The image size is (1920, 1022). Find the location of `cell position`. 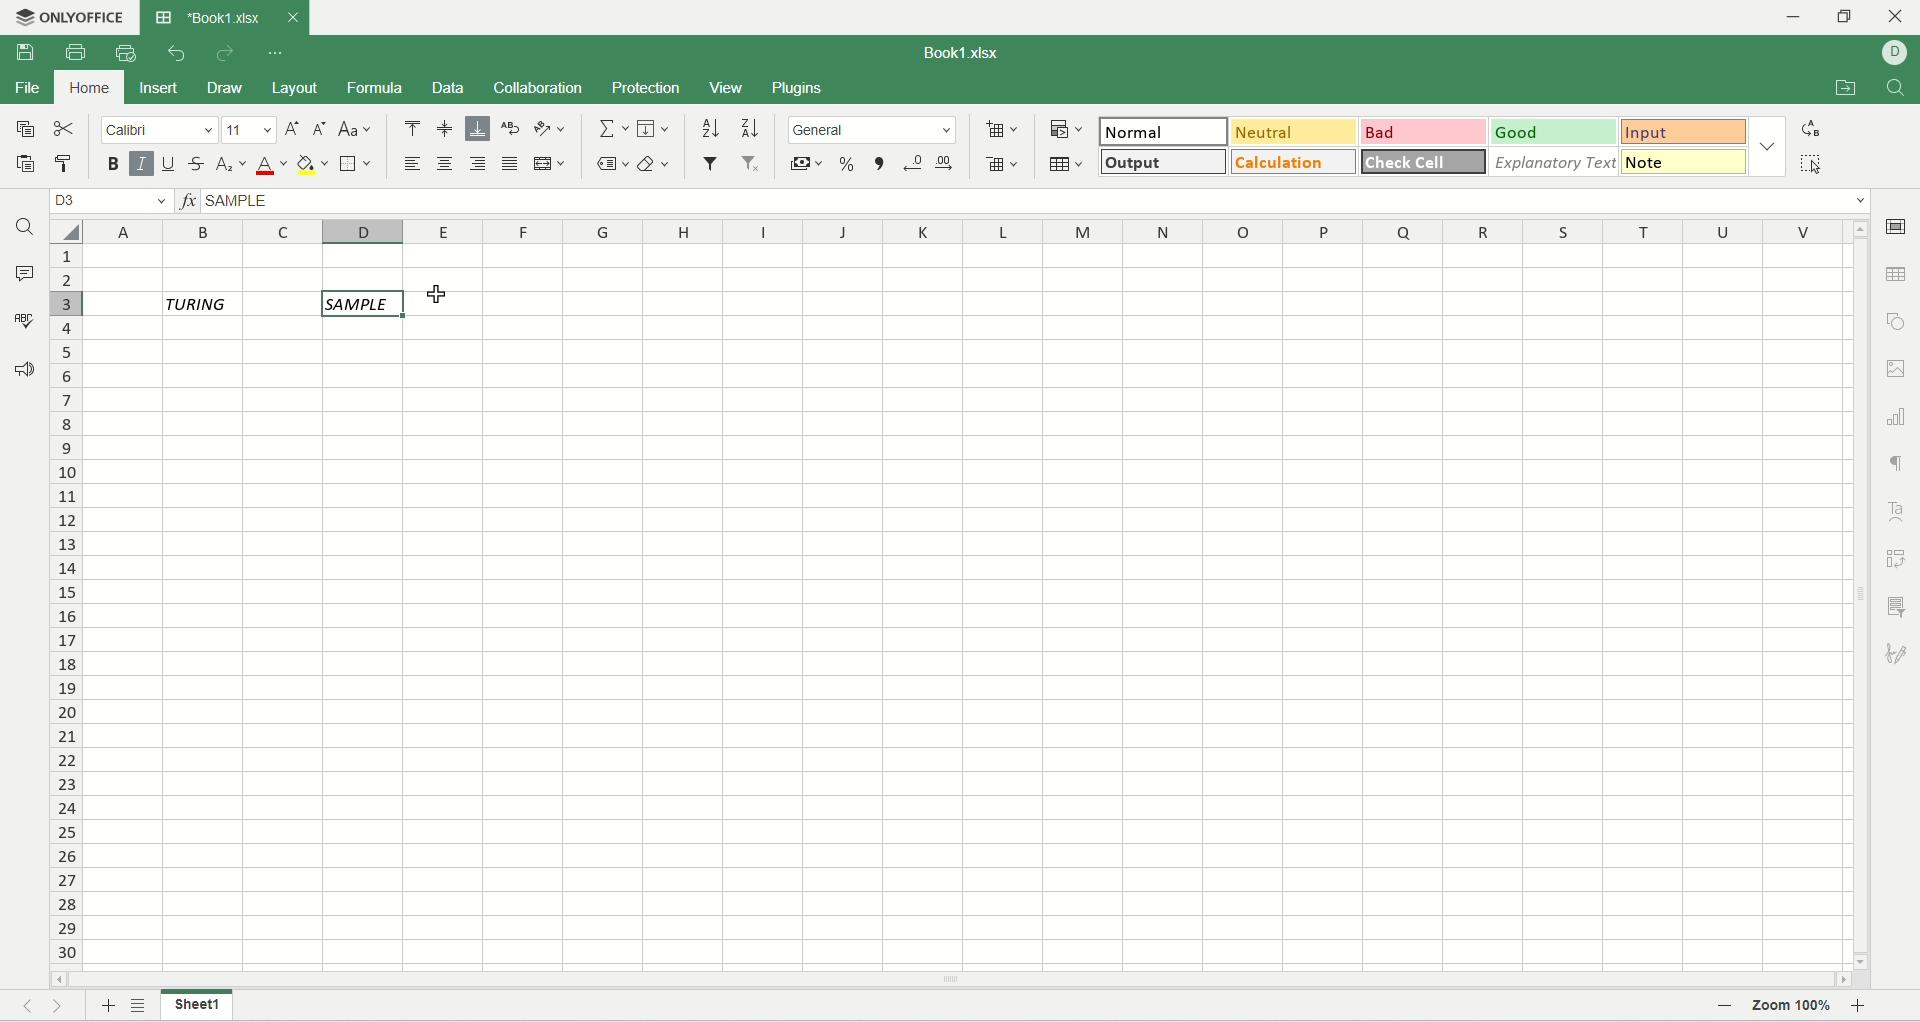

cell position is located at coordinates (114, 201).